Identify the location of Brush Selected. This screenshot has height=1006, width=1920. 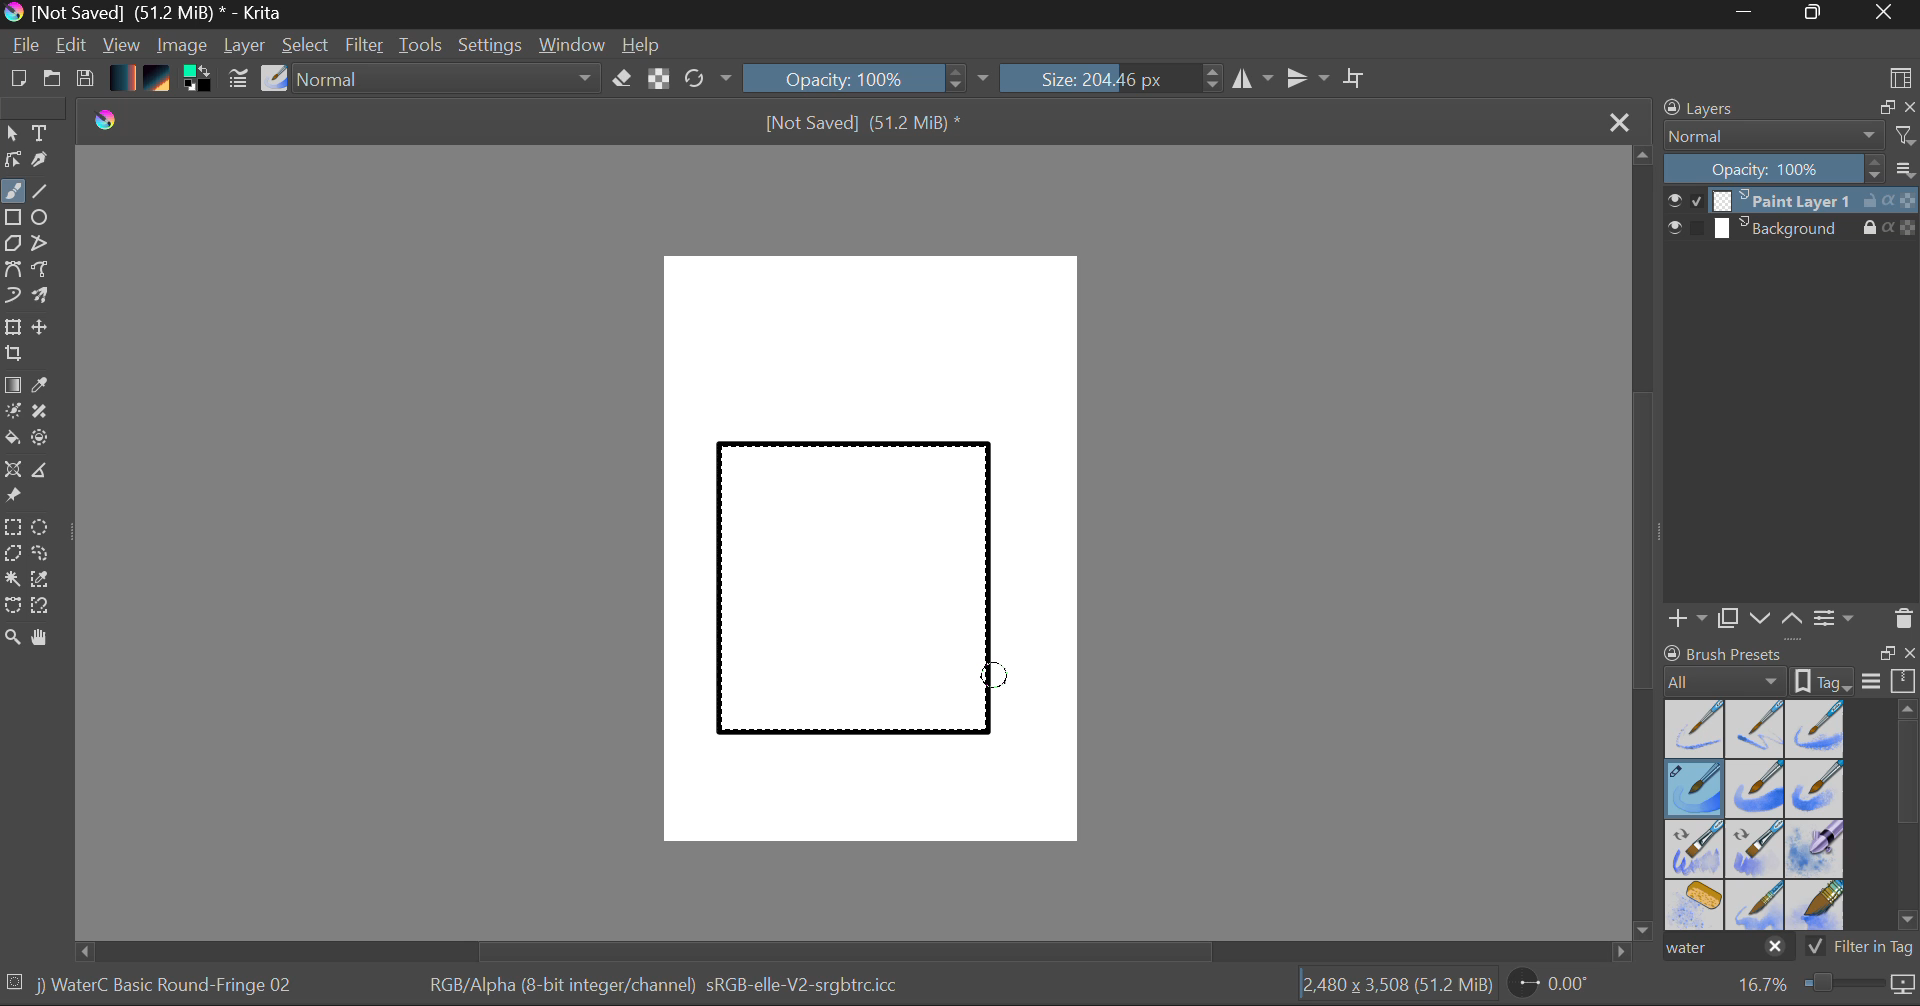
(168, 987).